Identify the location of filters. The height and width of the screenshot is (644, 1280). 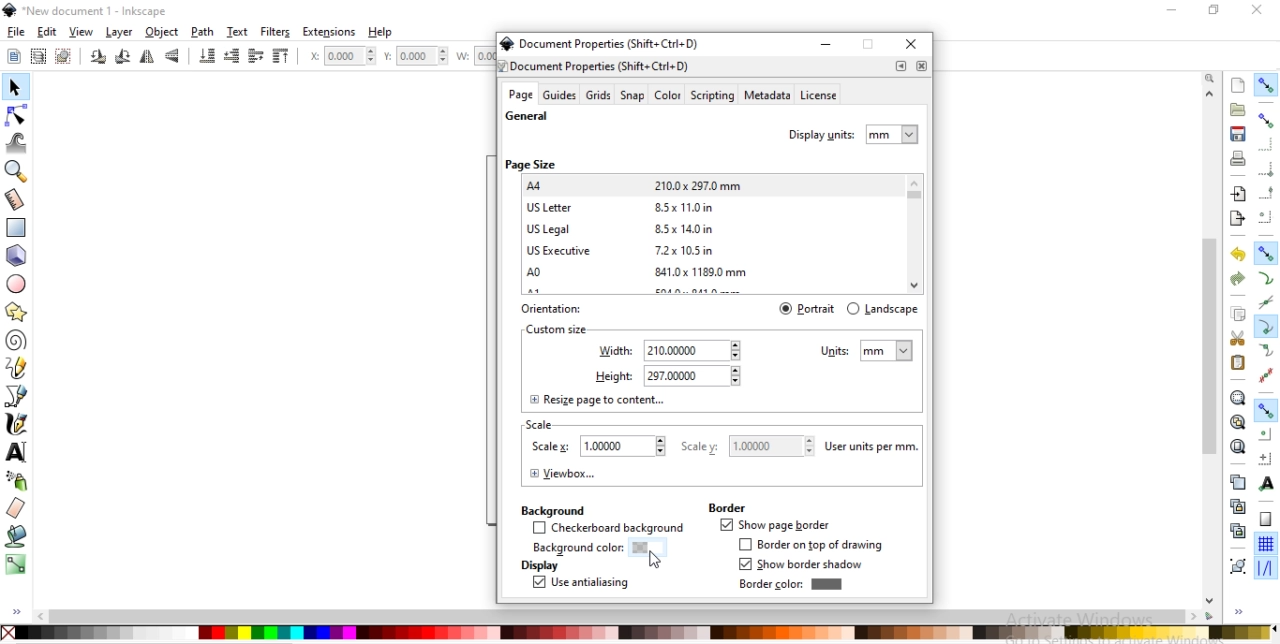
(276, 32).